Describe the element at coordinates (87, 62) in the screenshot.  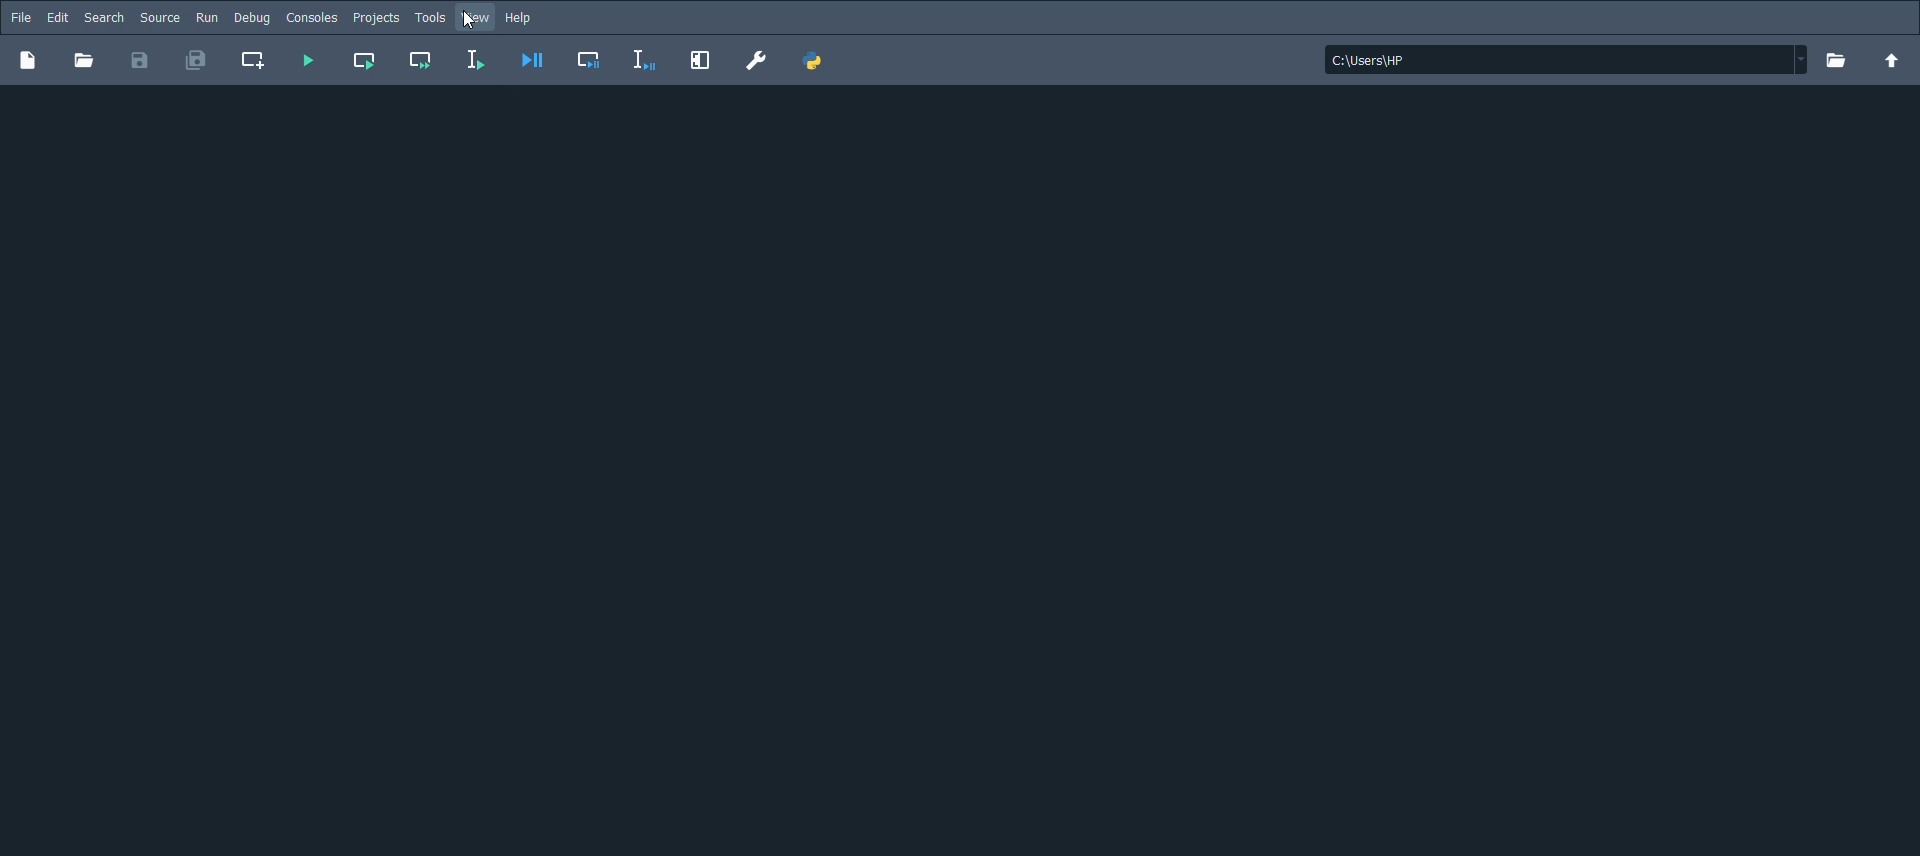
I see `Open file` at that location.